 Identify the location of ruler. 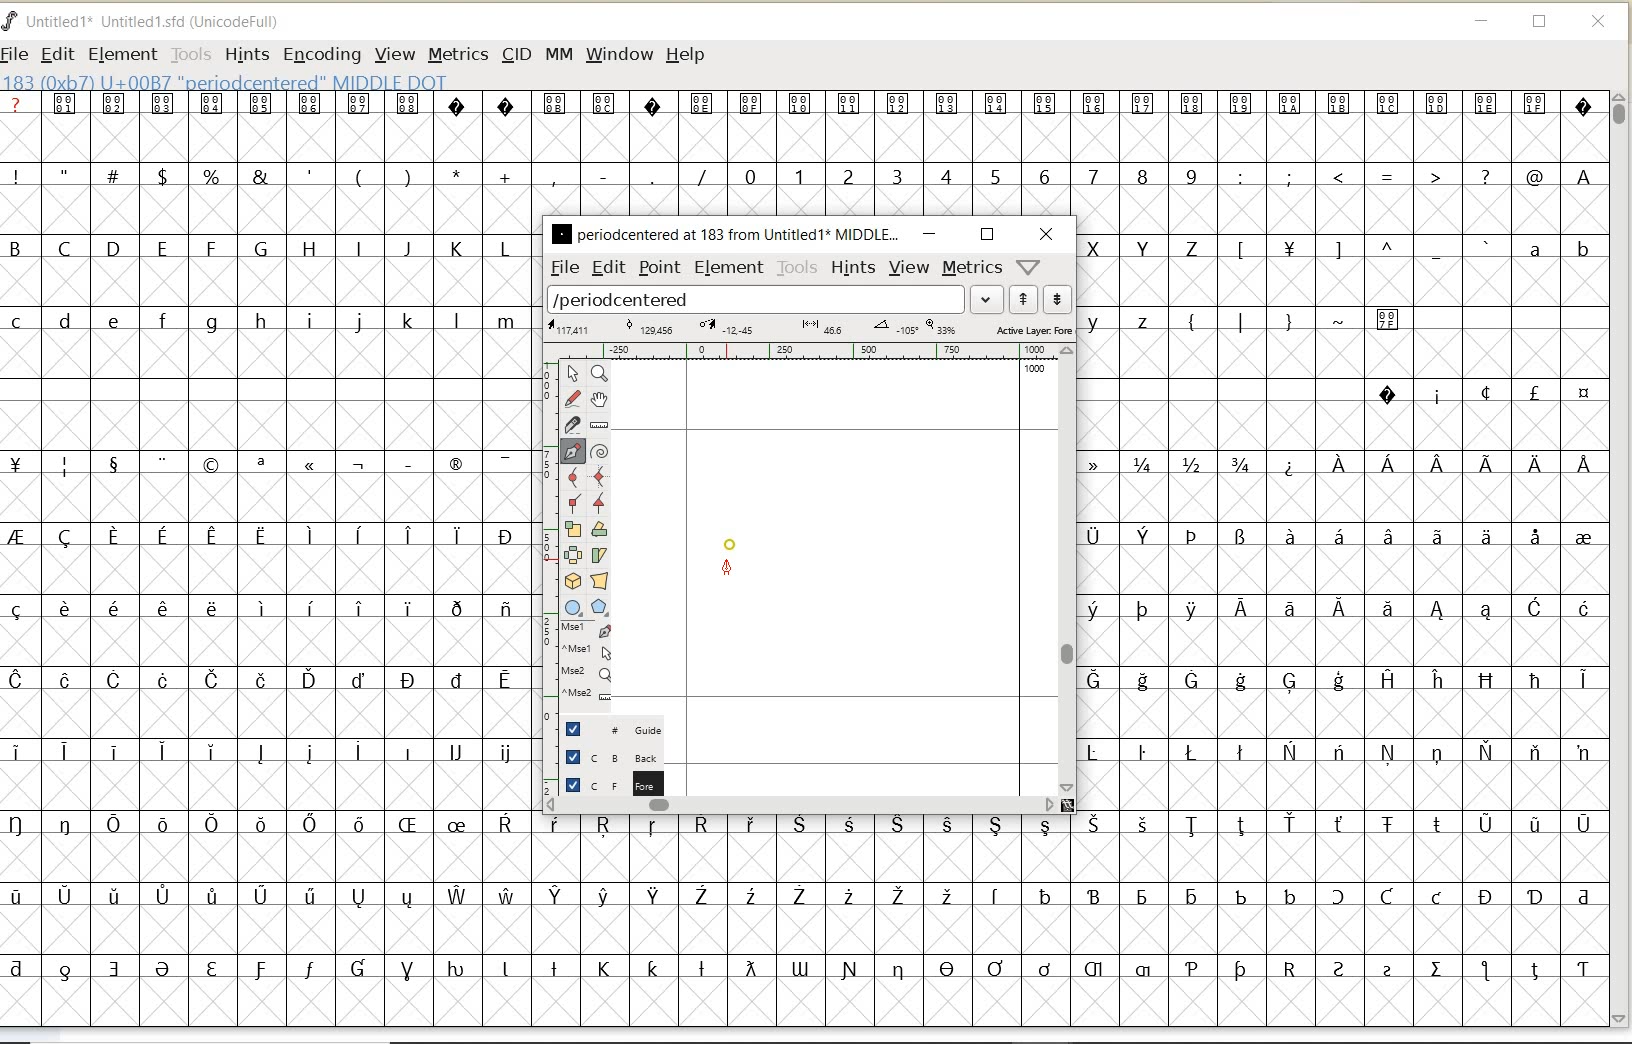
(812, 353).